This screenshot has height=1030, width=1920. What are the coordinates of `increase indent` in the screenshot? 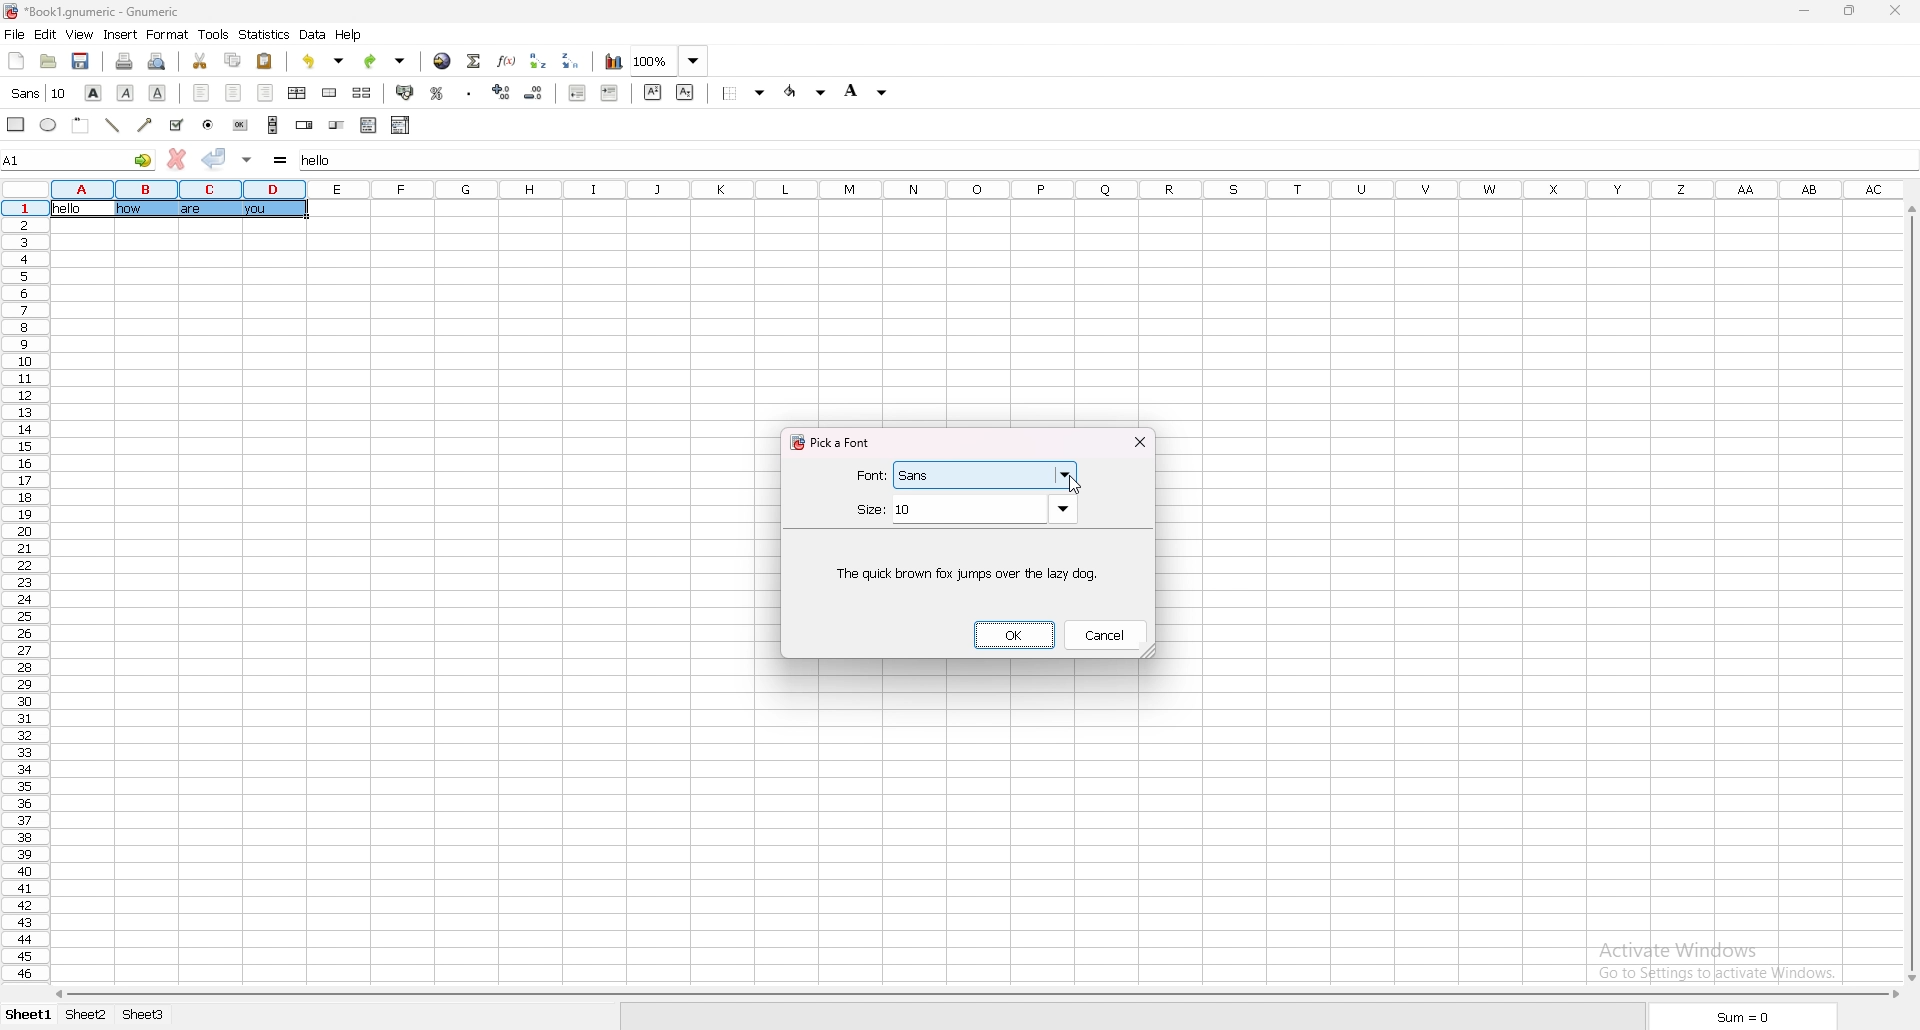 It's located at (609, 94).